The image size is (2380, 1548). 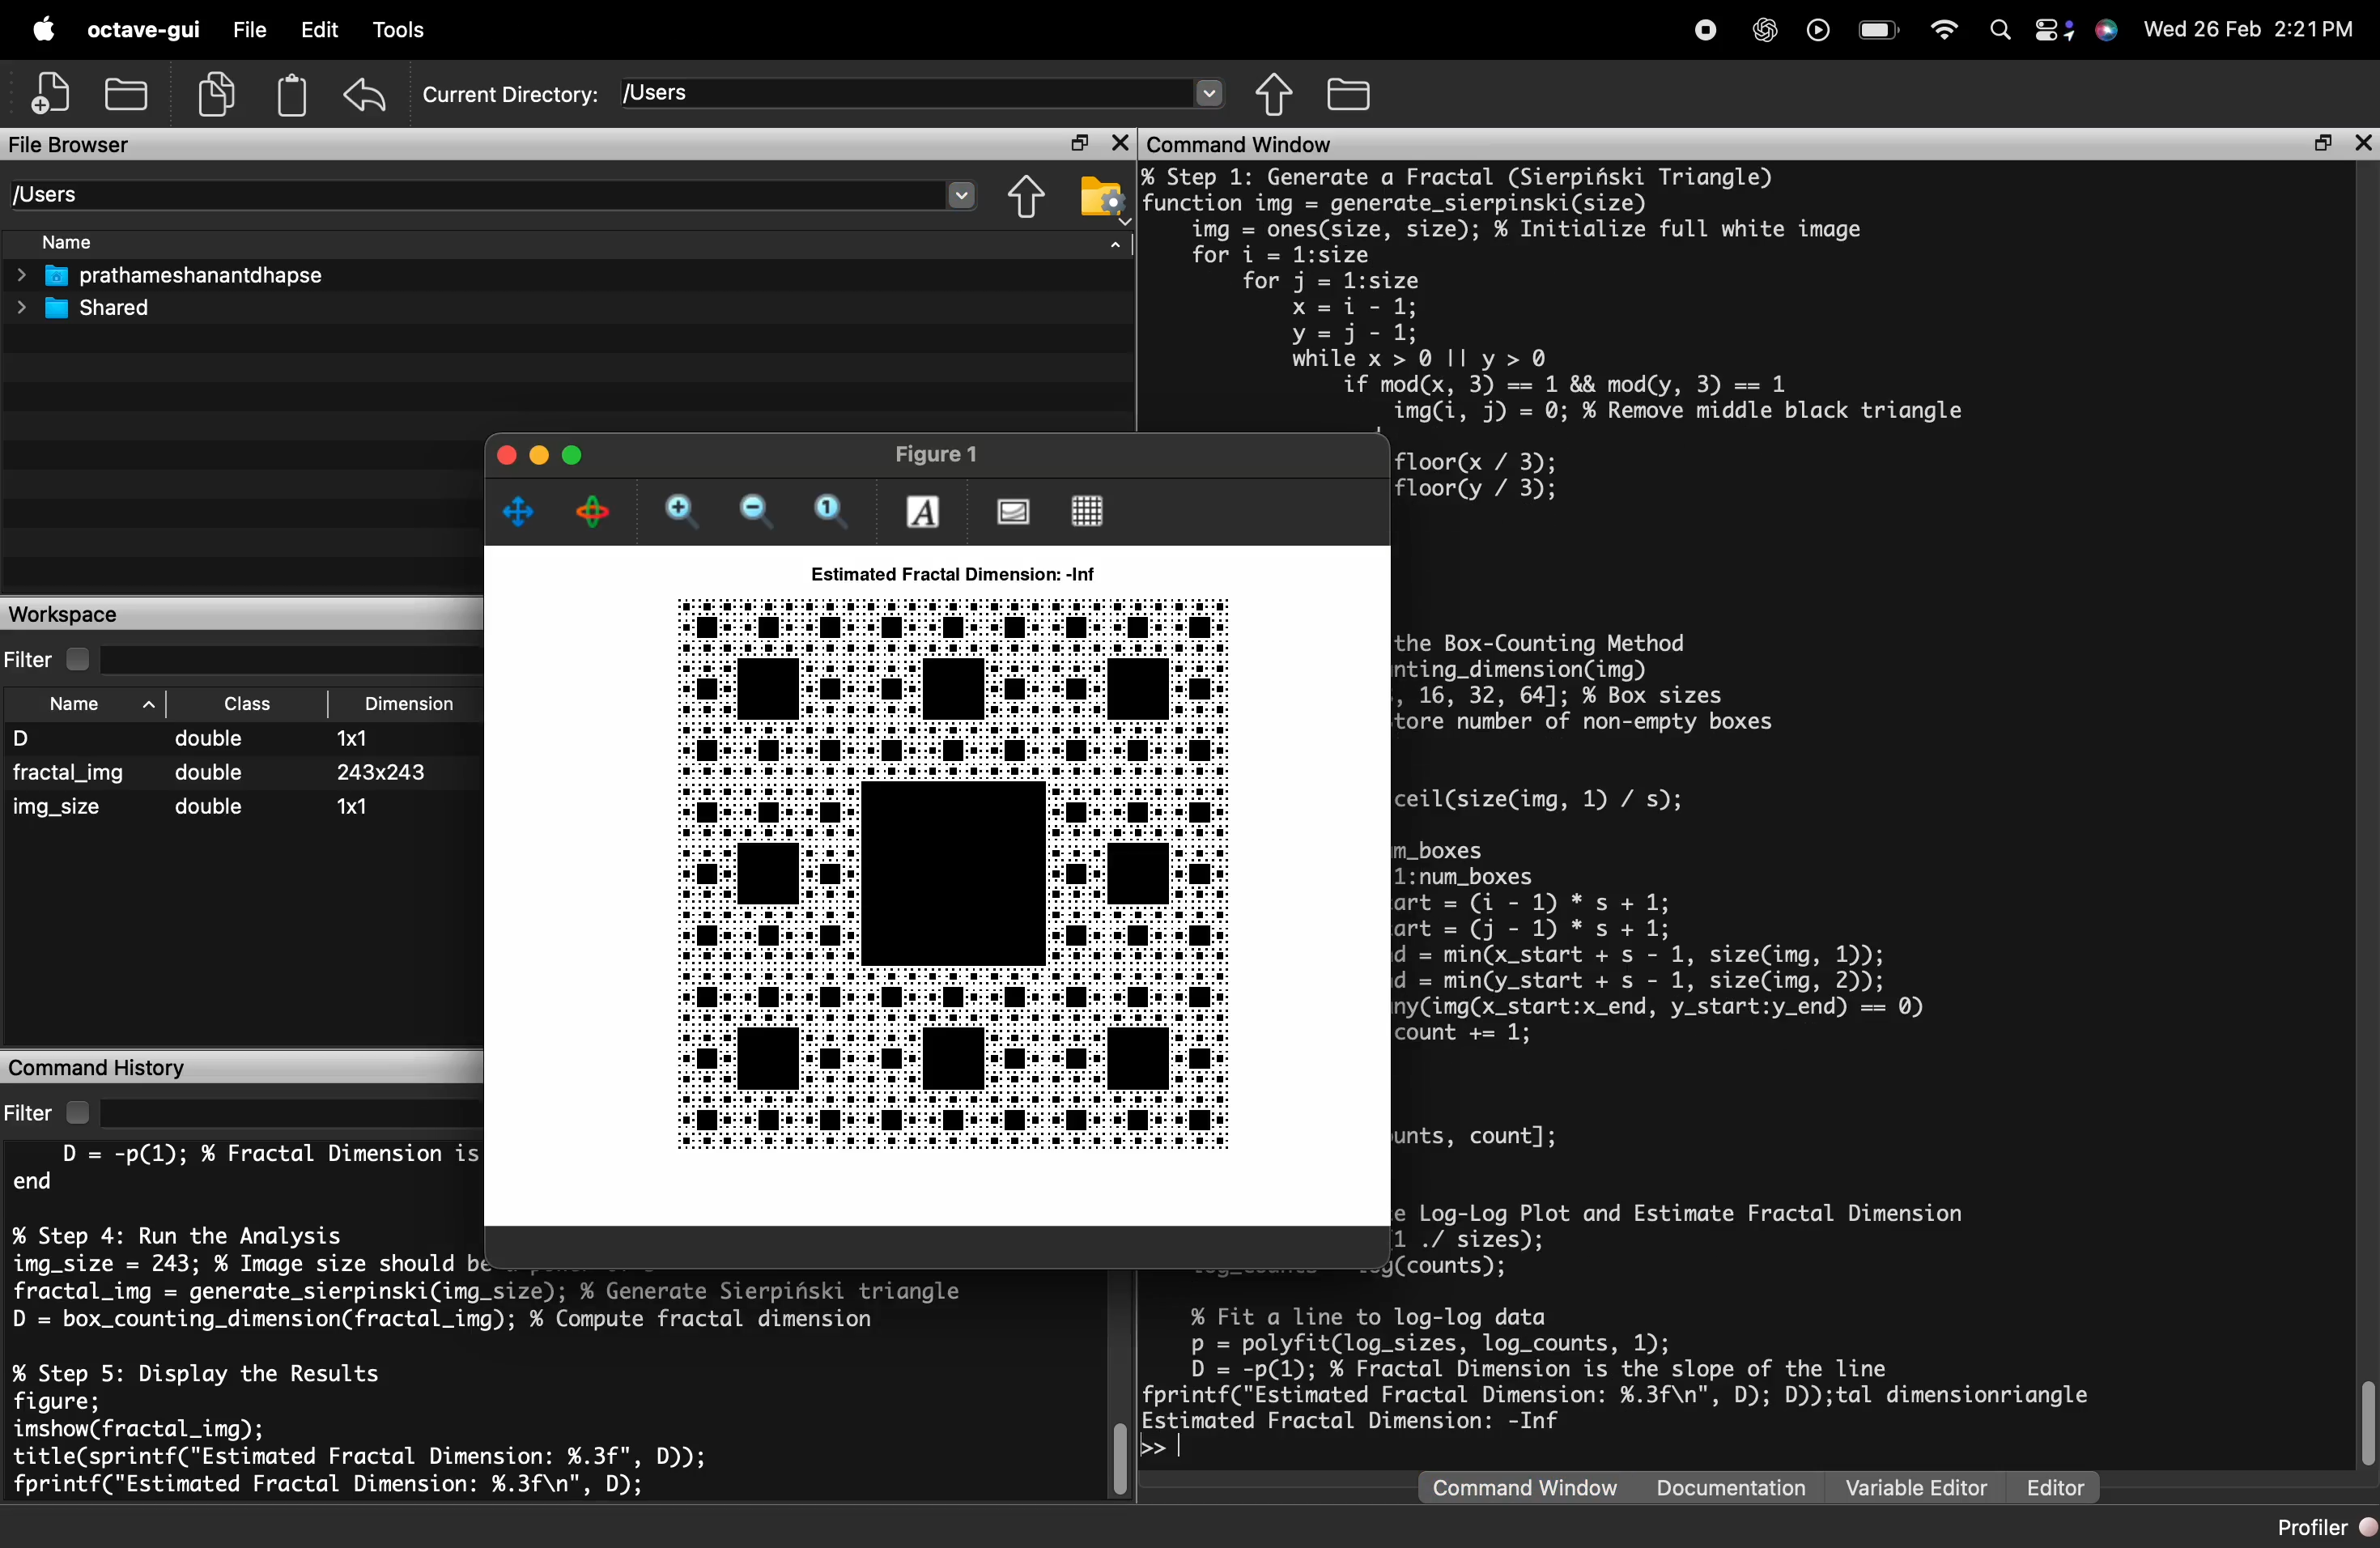 What do you see at coordinates (2327, 1526) in the screenshot?
I see `Profiler` at bounding box center [2327, 1526].